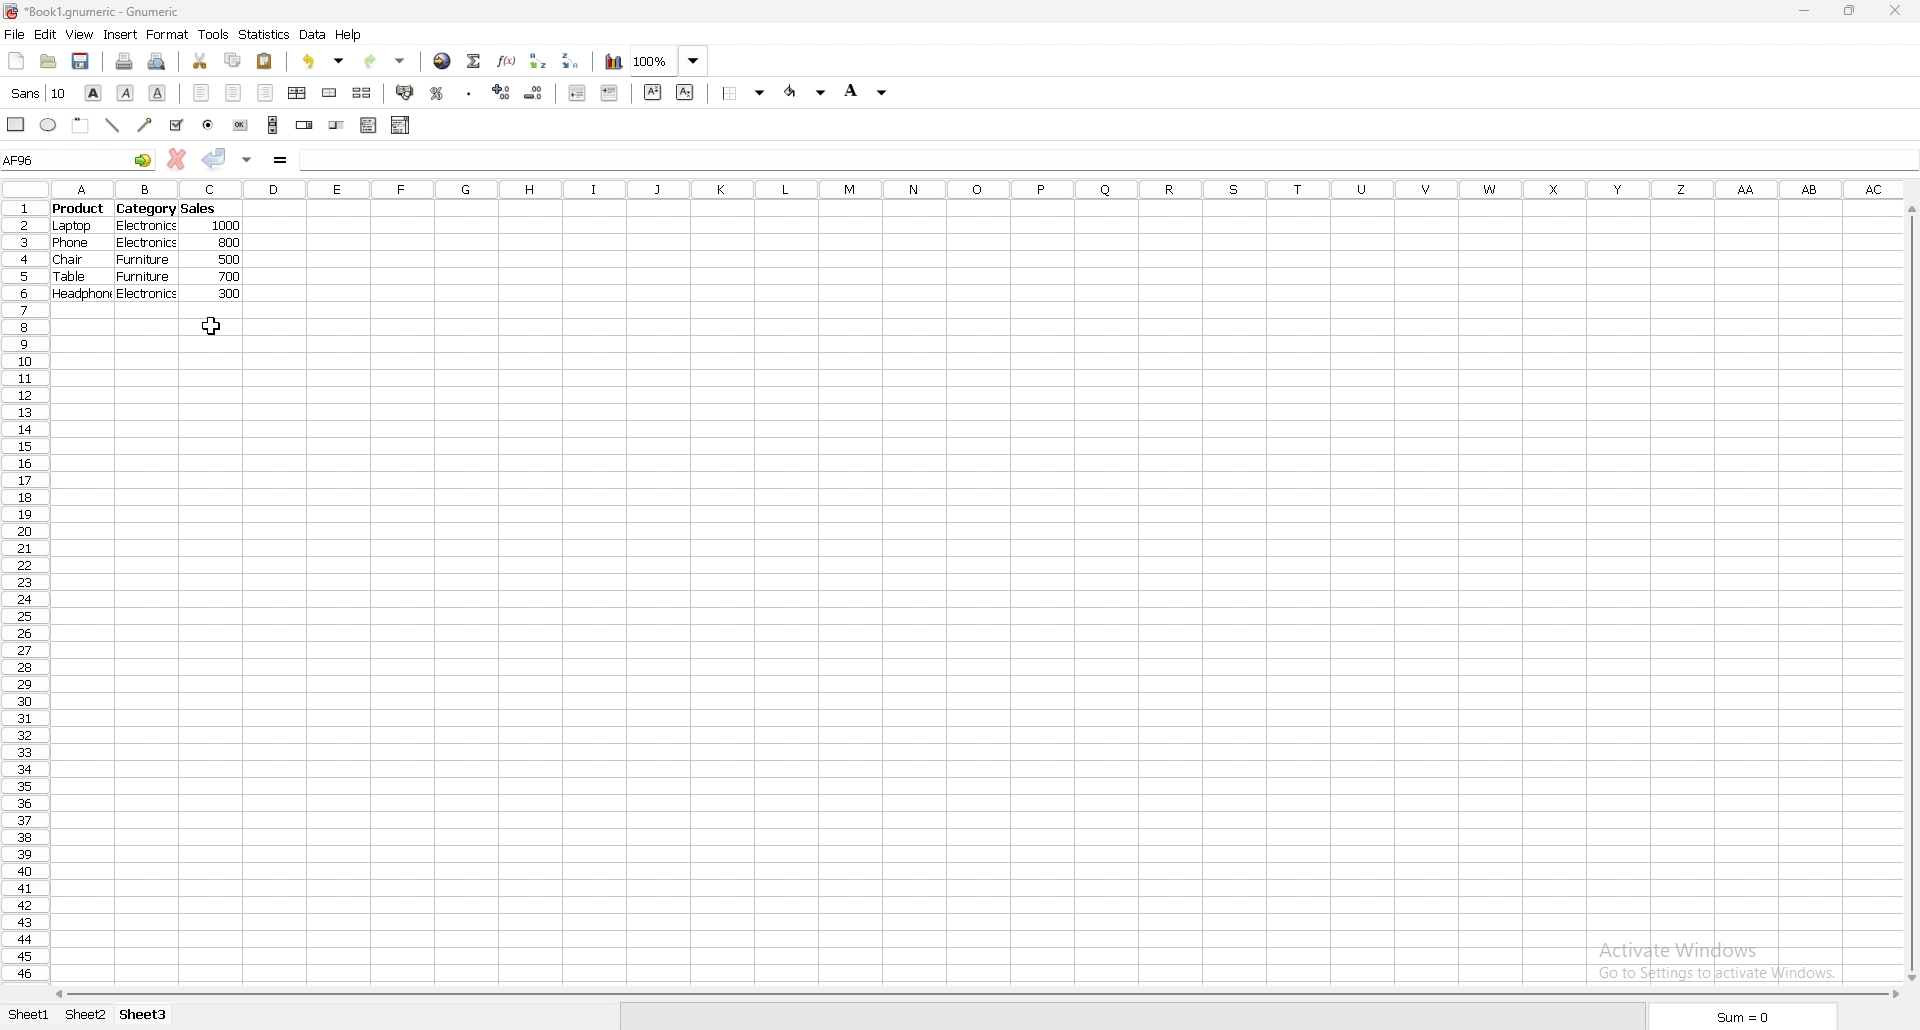 The image size is (1920, 1030). What do you see at coordinates (266, 34) in the screenshot?
I see `statistics` at bounding box center [266, 34].